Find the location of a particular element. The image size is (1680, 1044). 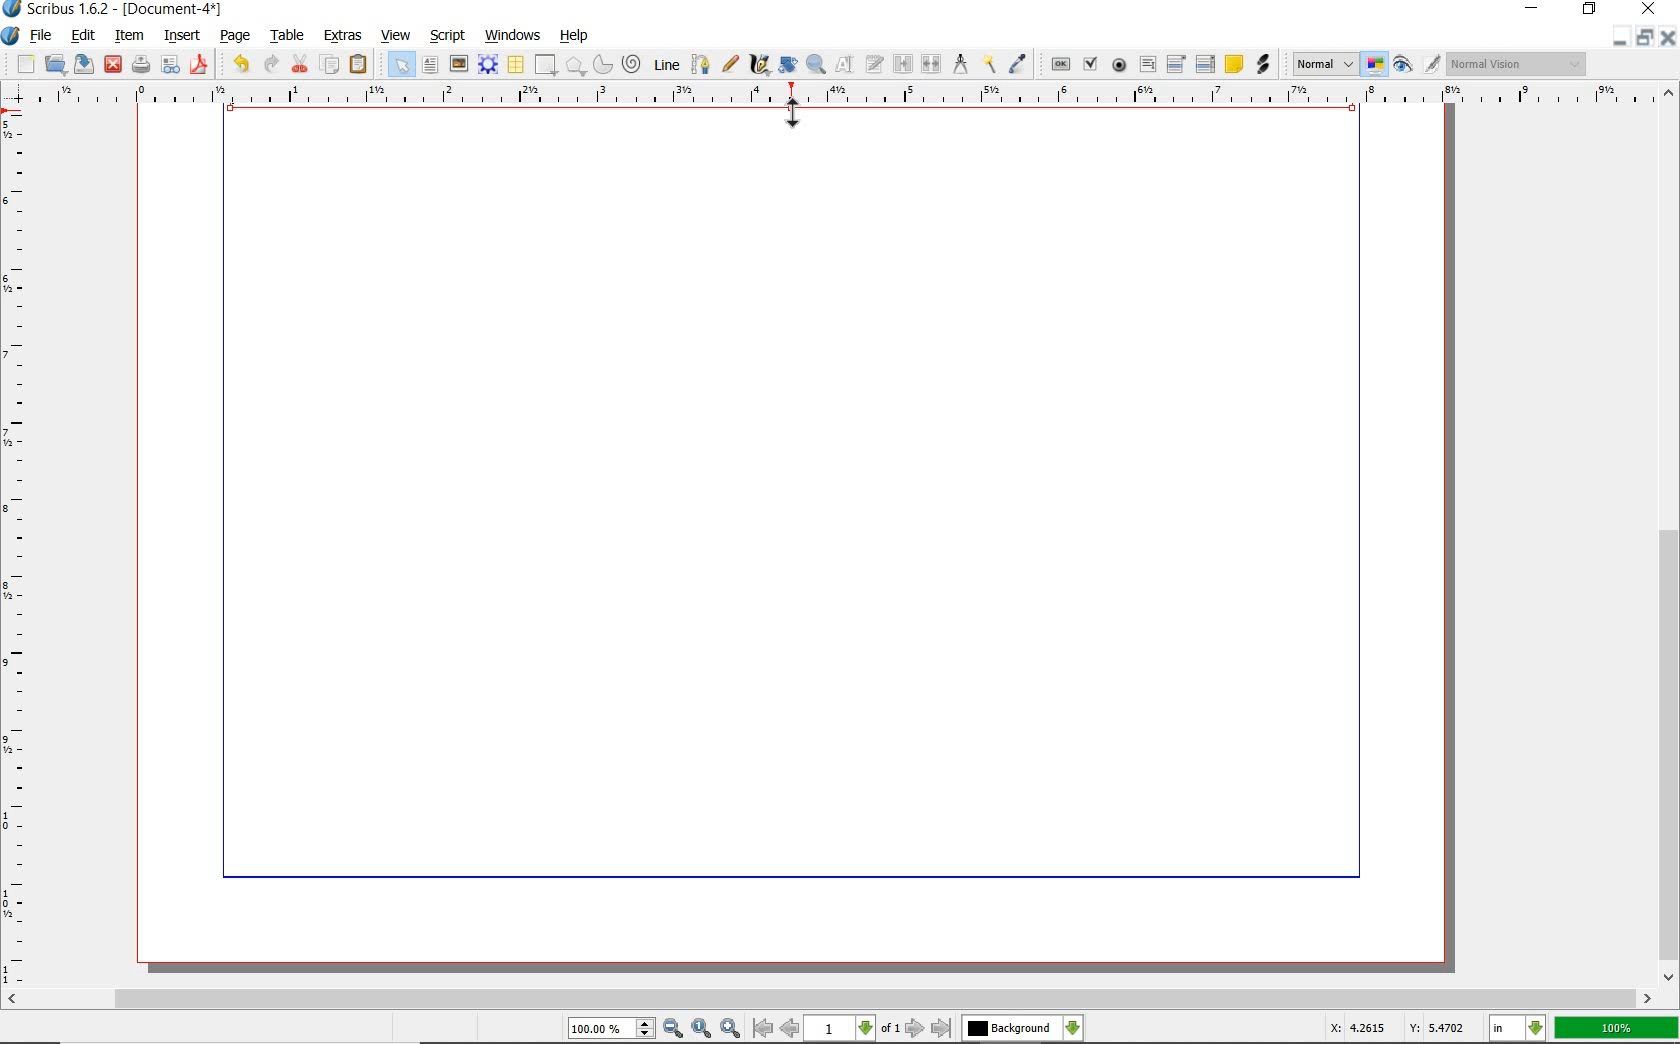

ruler is located at coordinates (18, 550).